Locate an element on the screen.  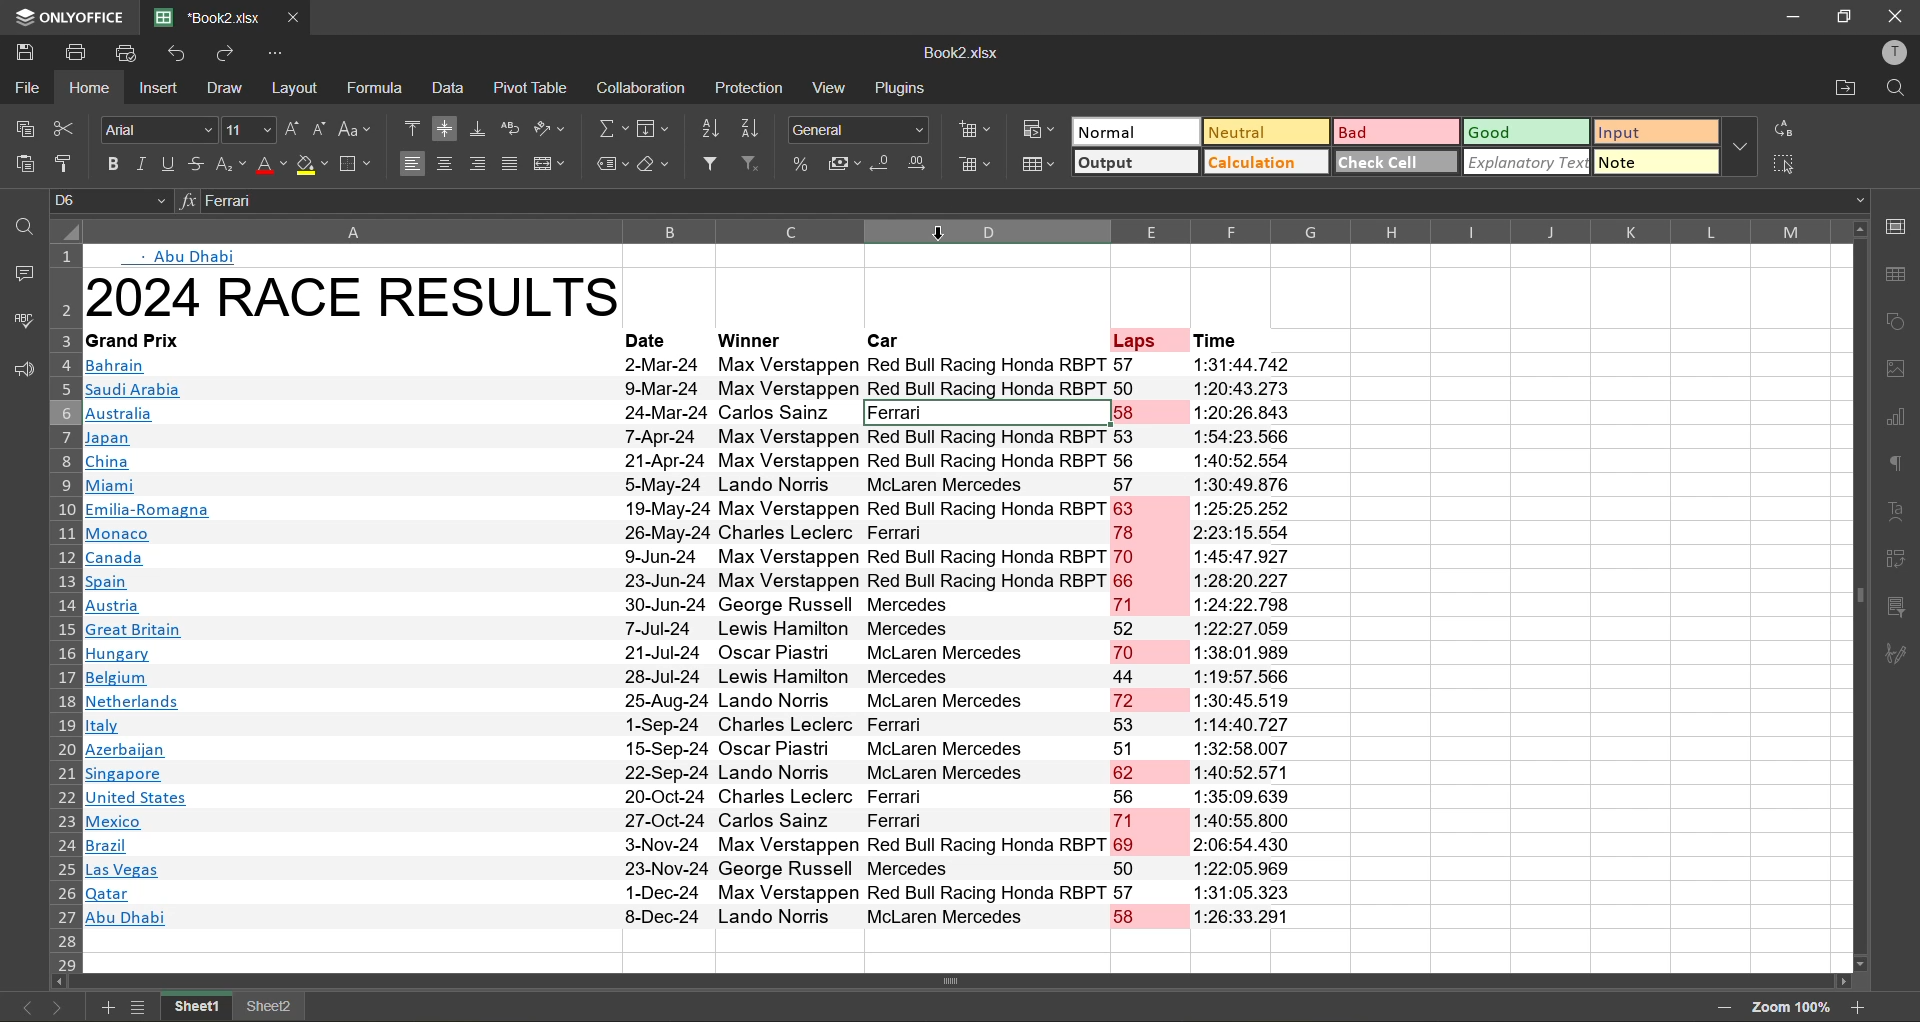
sort descending is located at coordinates (751, 130).